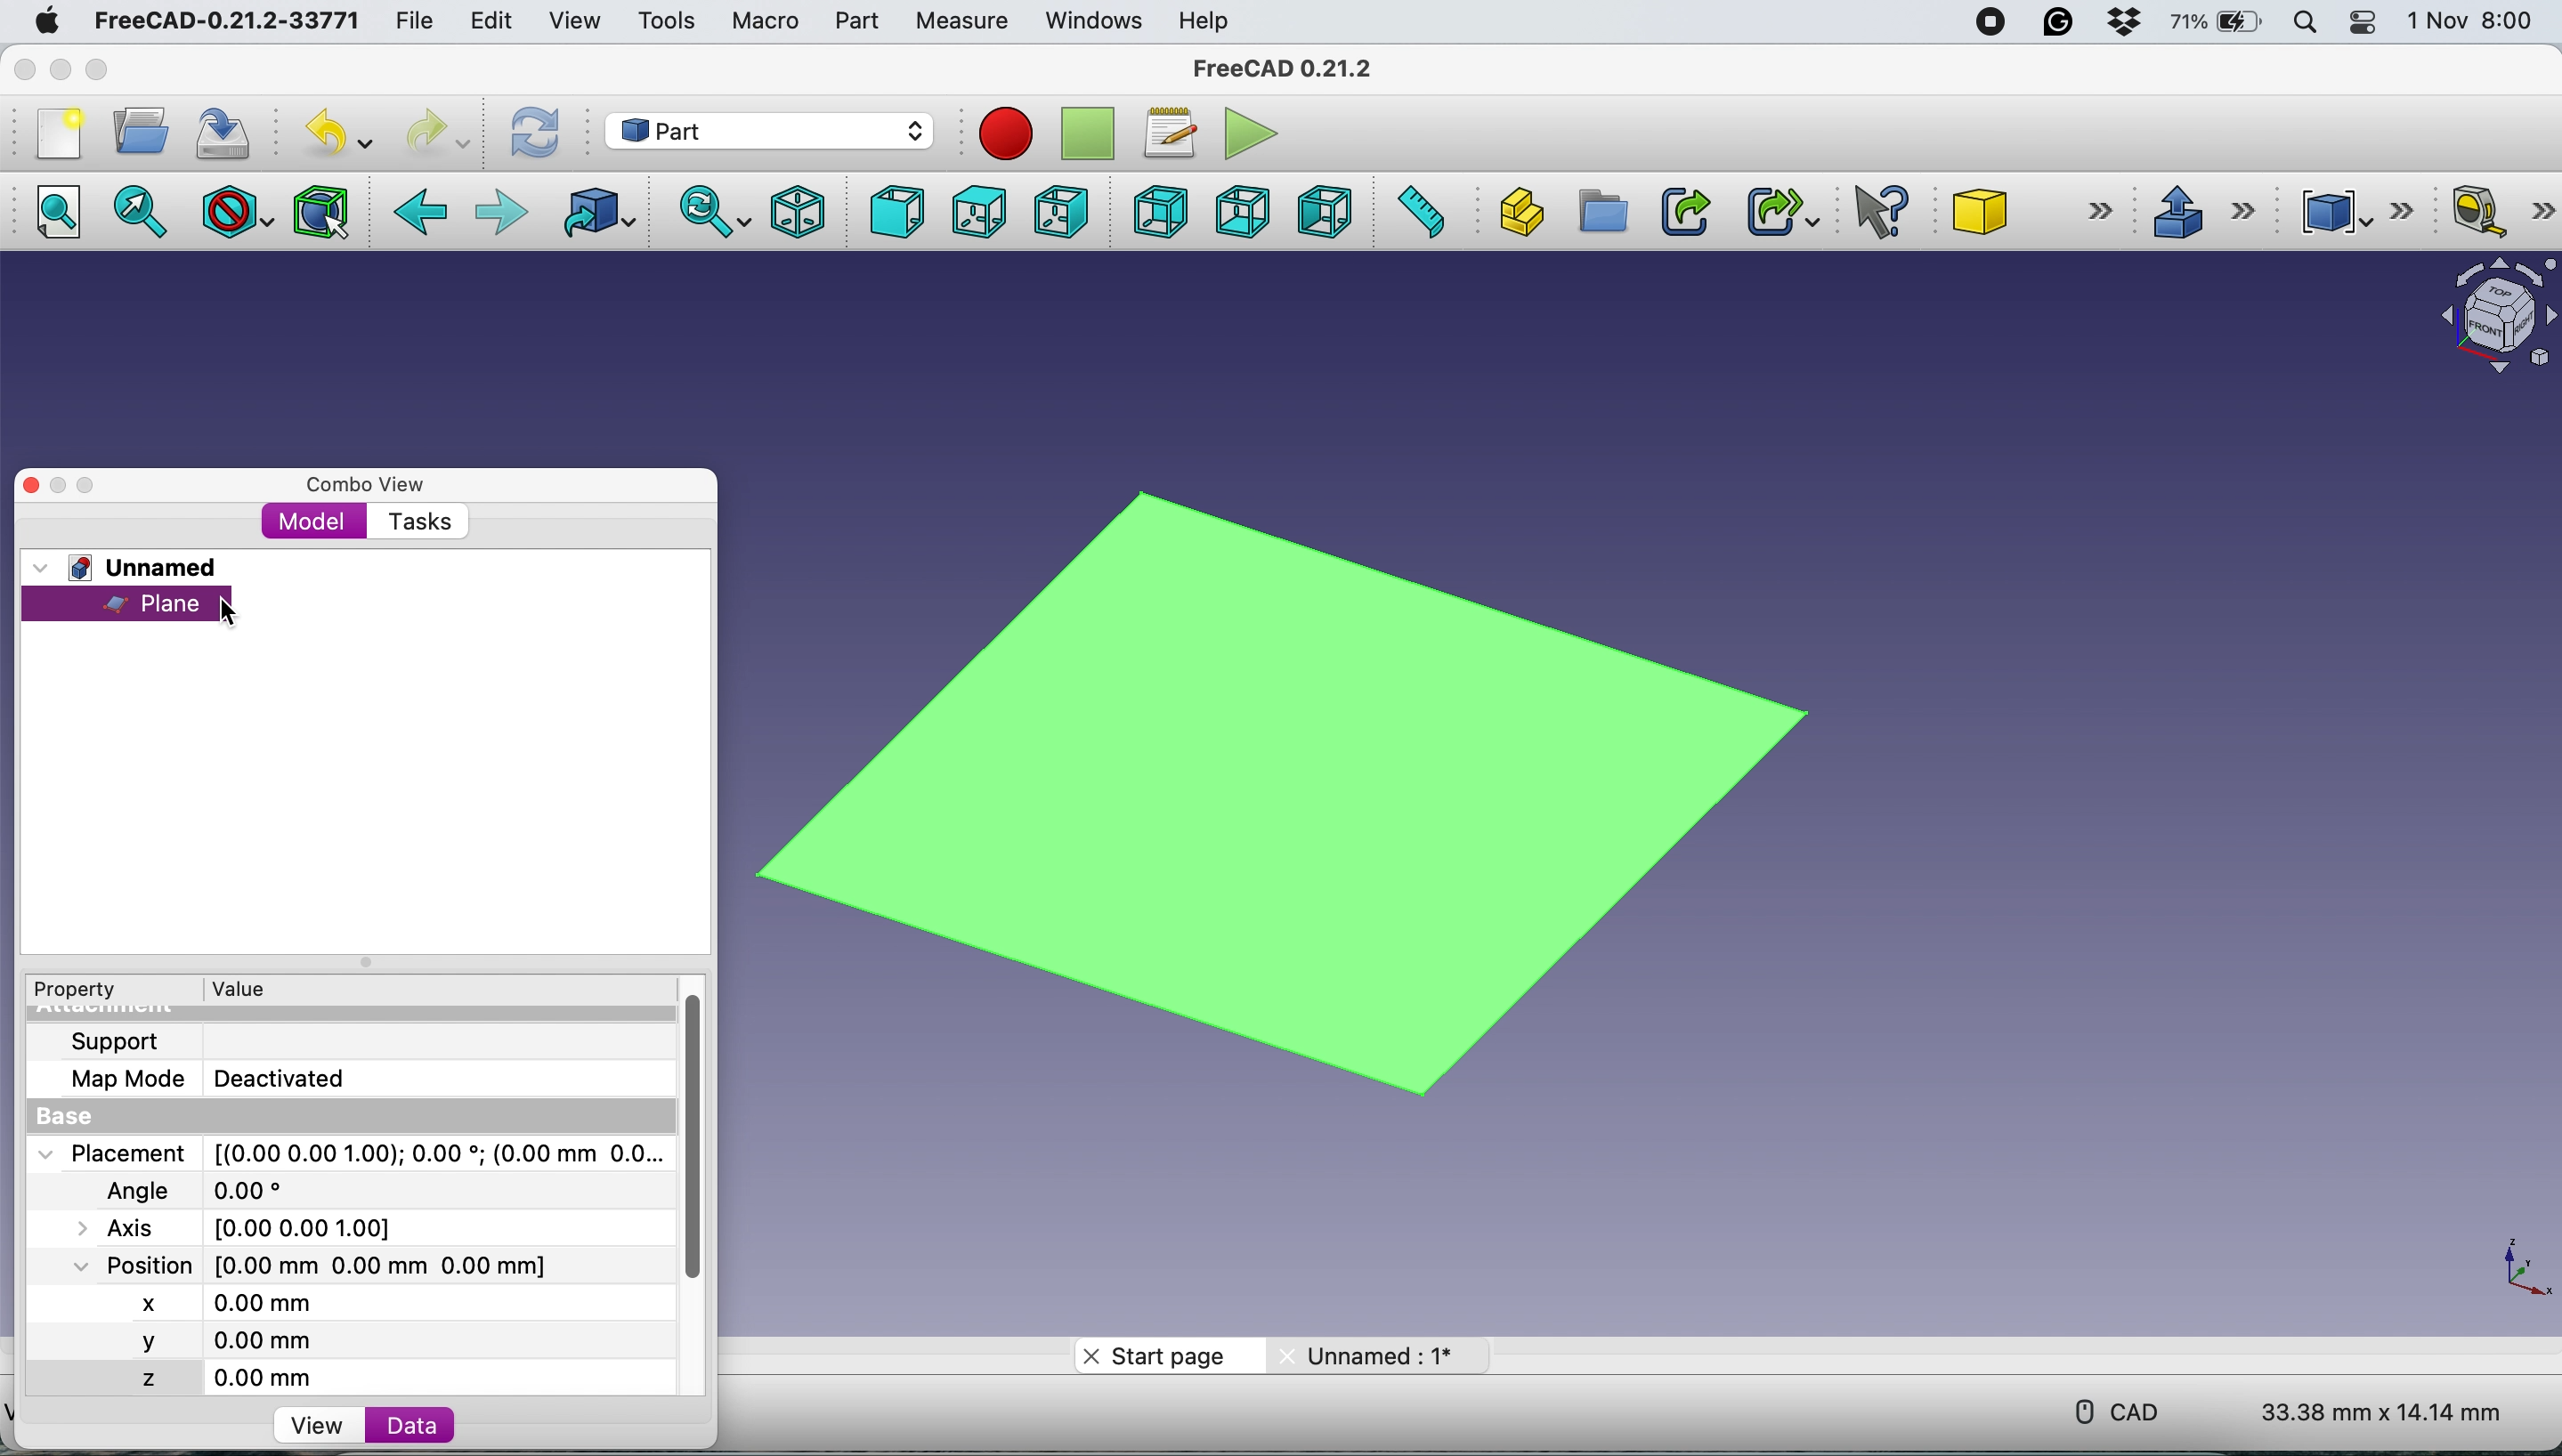 The image size is (2562, 1456). Describe the element at coordinates (503, 216) in the screenshot. I see `foward` at that location.